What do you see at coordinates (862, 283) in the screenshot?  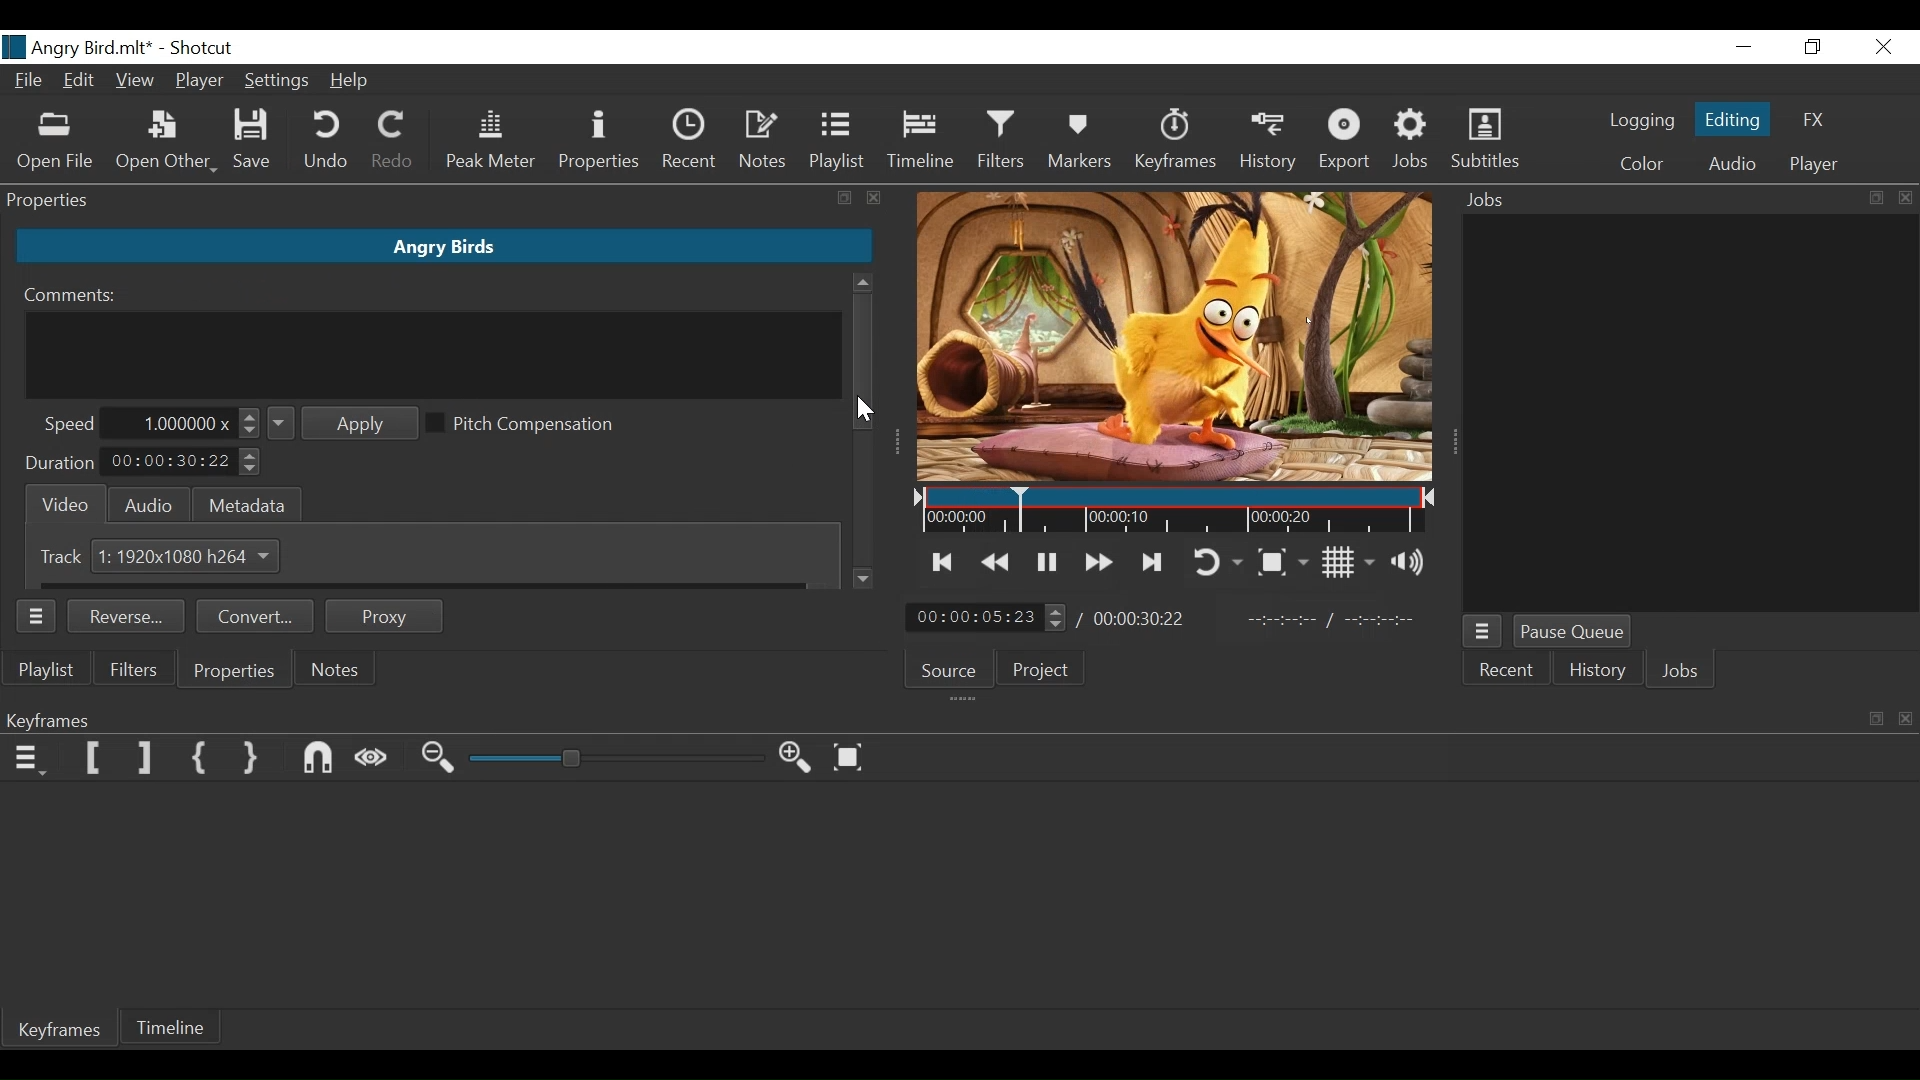 I see `Scroll up` at bounding box center [862, 283].